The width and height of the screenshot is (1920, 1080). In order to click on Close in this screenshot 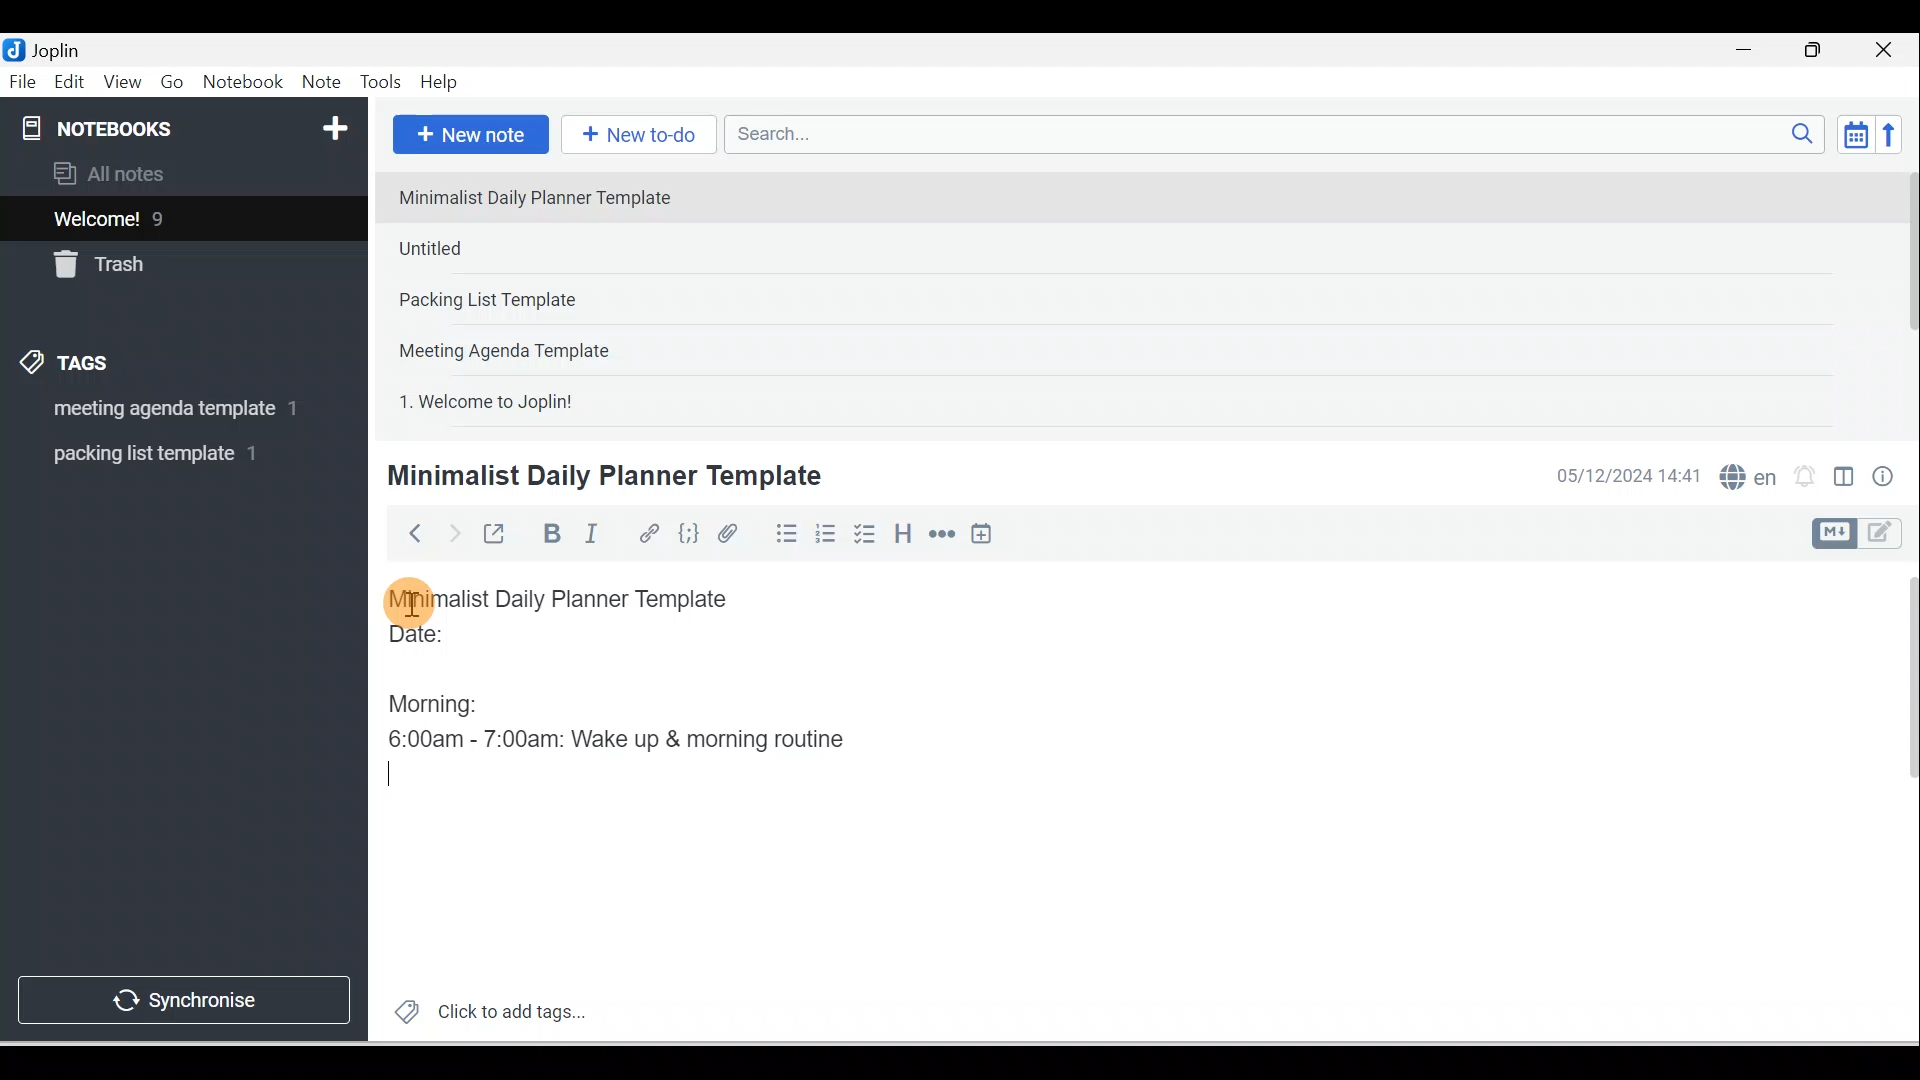, I will do `click(1889, 50)`.